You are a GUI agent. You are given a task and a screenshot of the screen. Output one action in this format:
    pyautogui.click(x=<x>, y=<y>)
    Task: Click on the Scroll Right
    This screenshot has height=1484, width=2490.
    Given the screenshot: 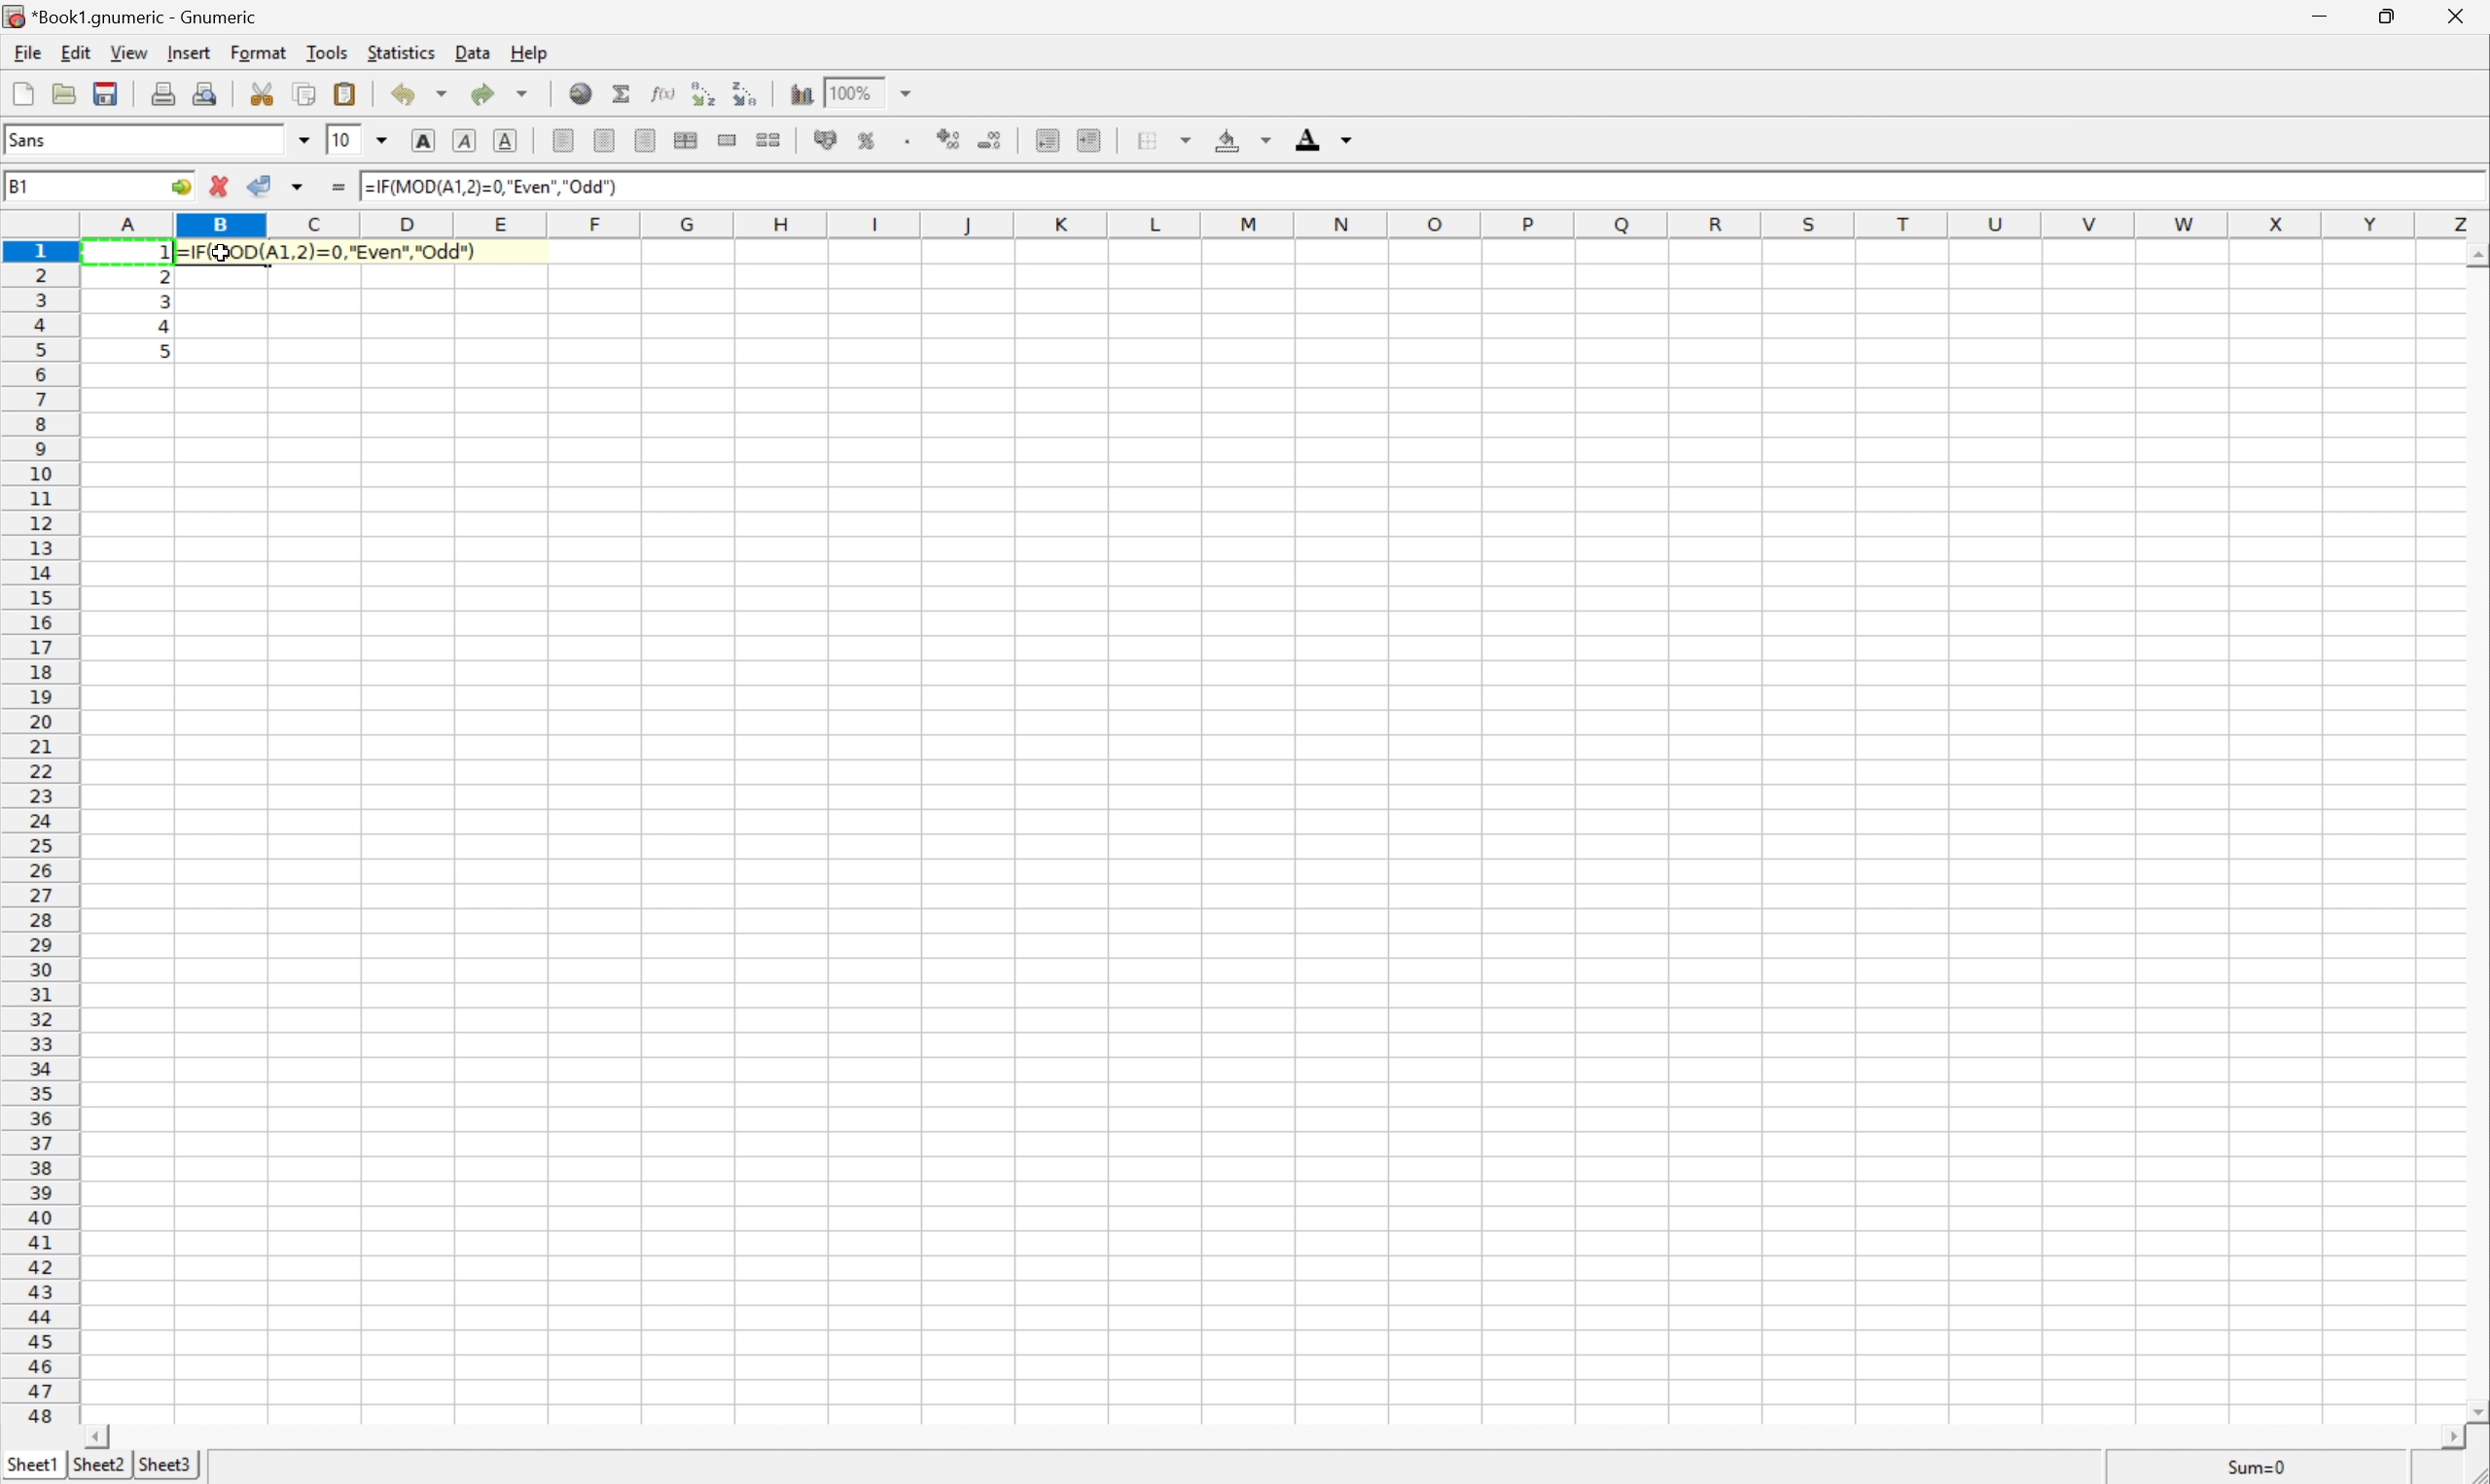 What is the action you would take?
    pyautogui.click(x=2439, y=1436)
    